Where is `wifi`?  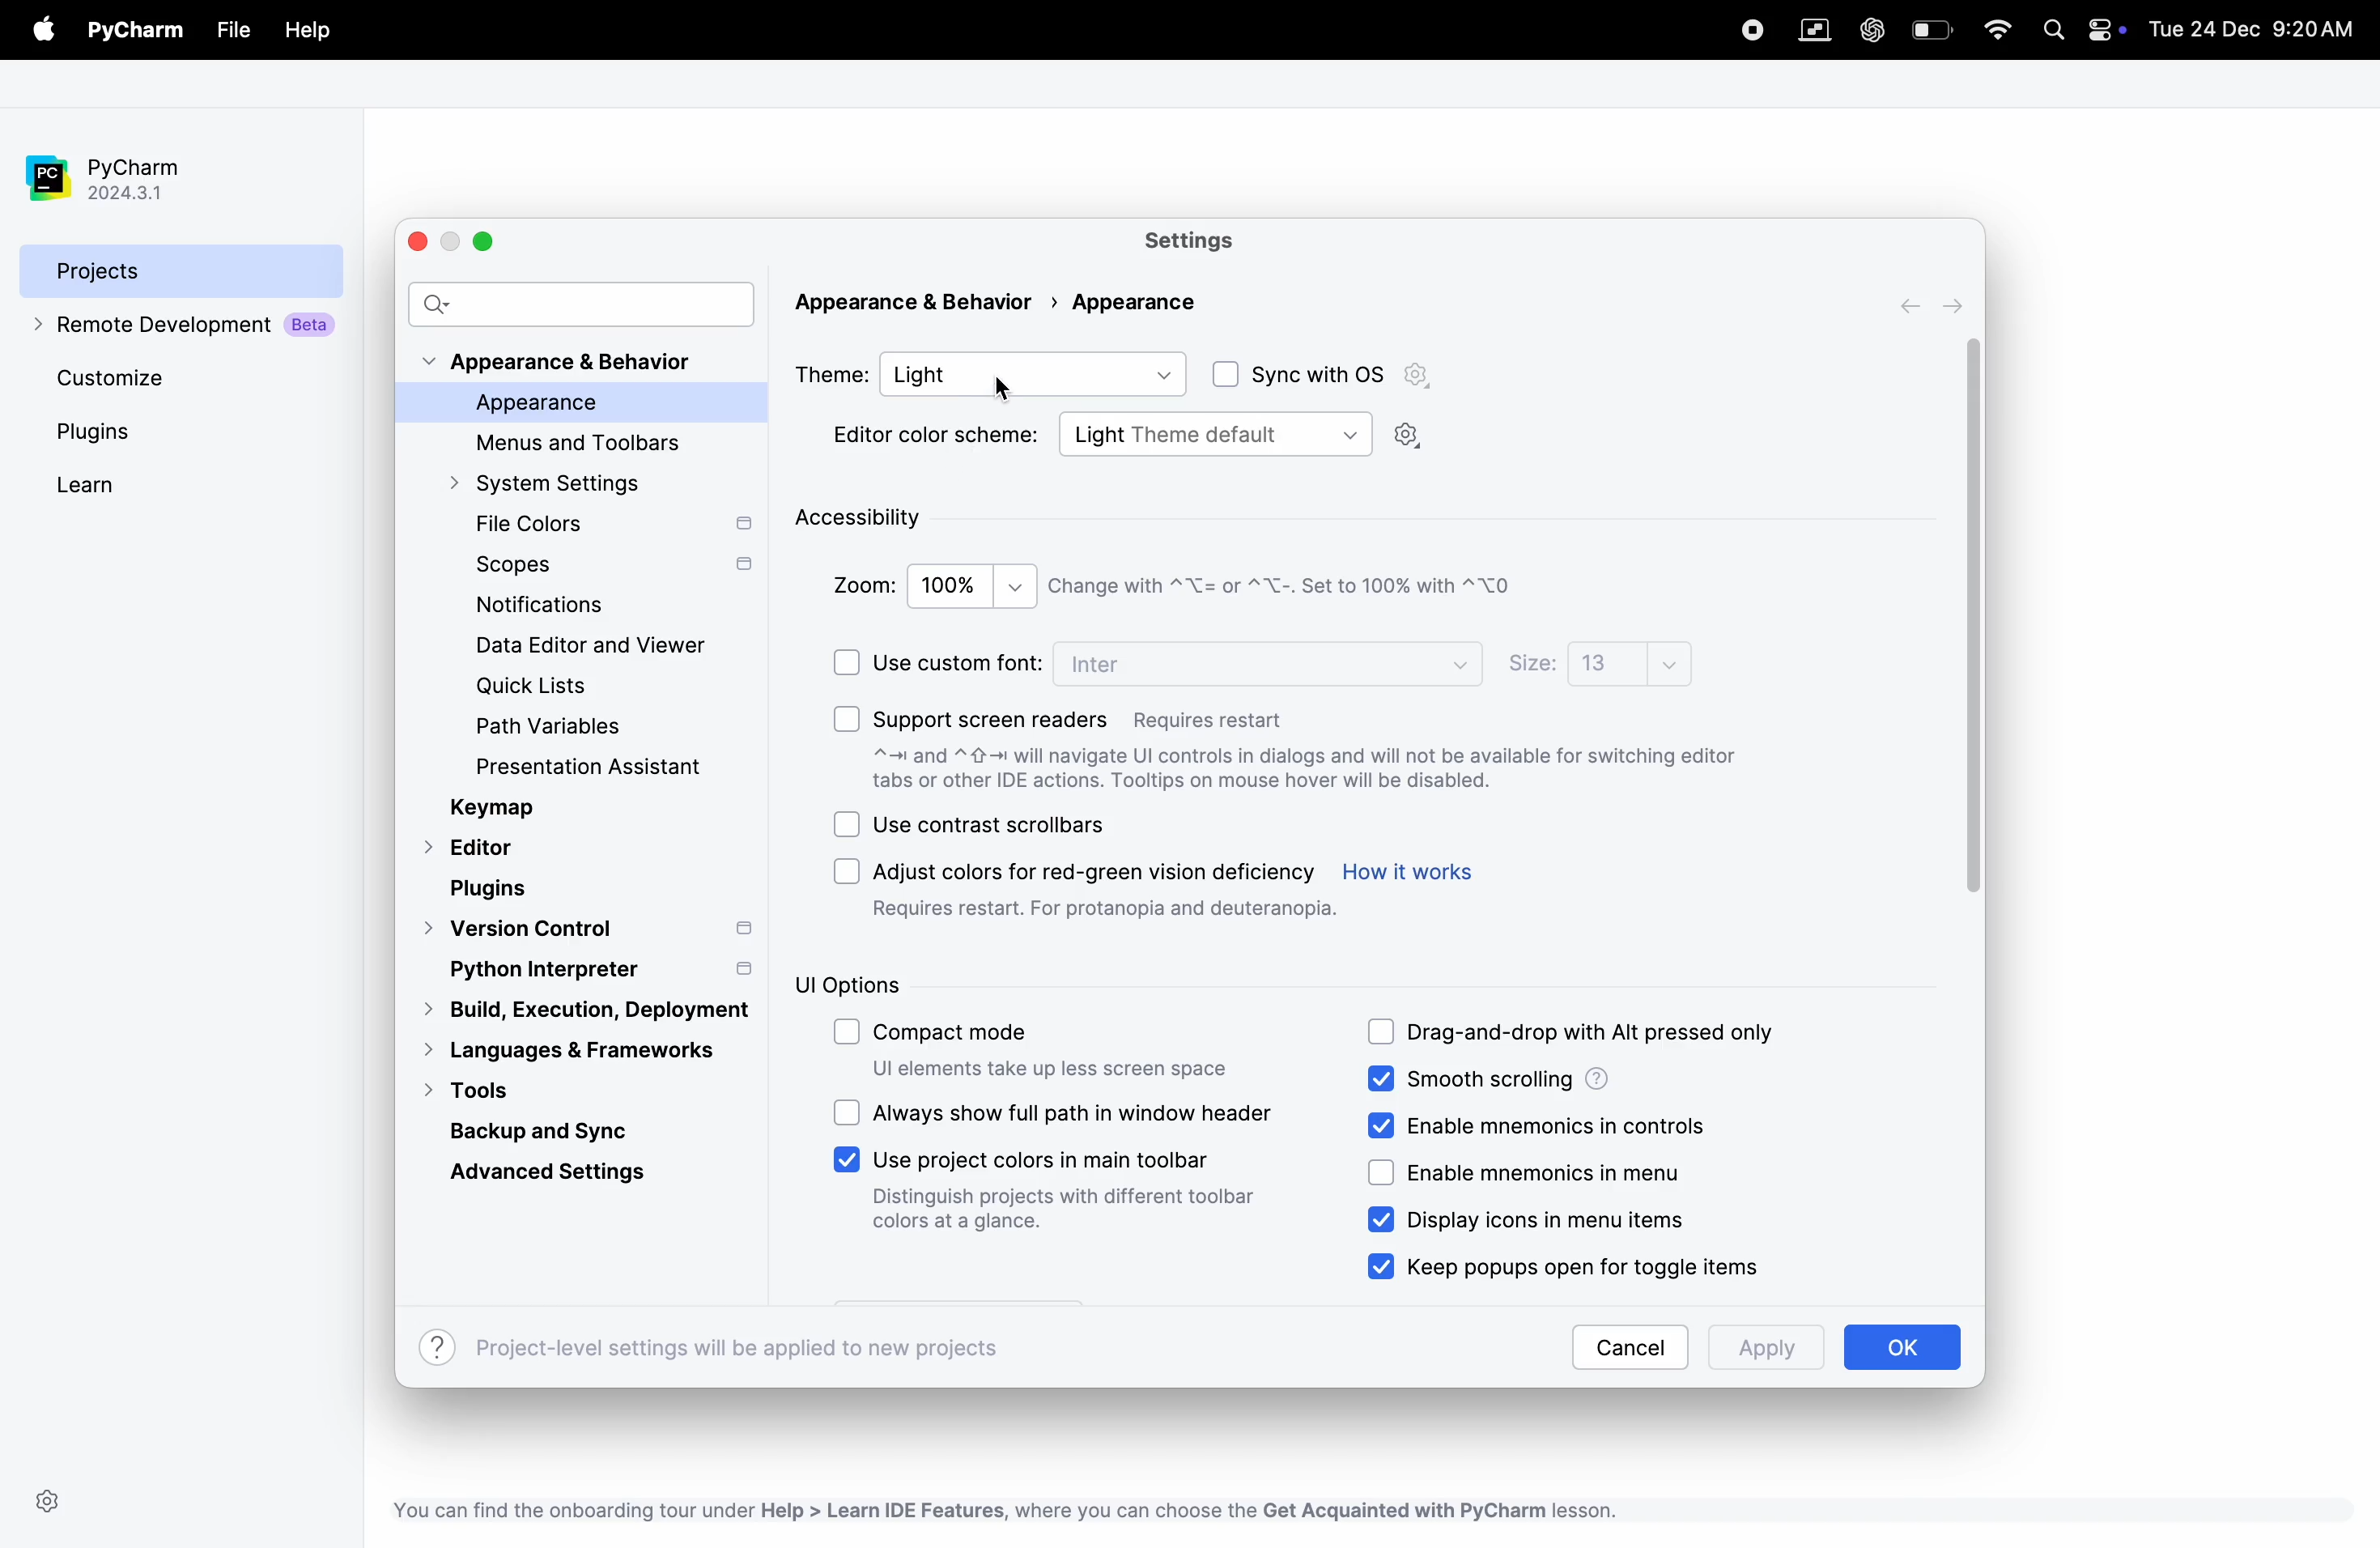
wifi is located at coordinates (1998, 29).